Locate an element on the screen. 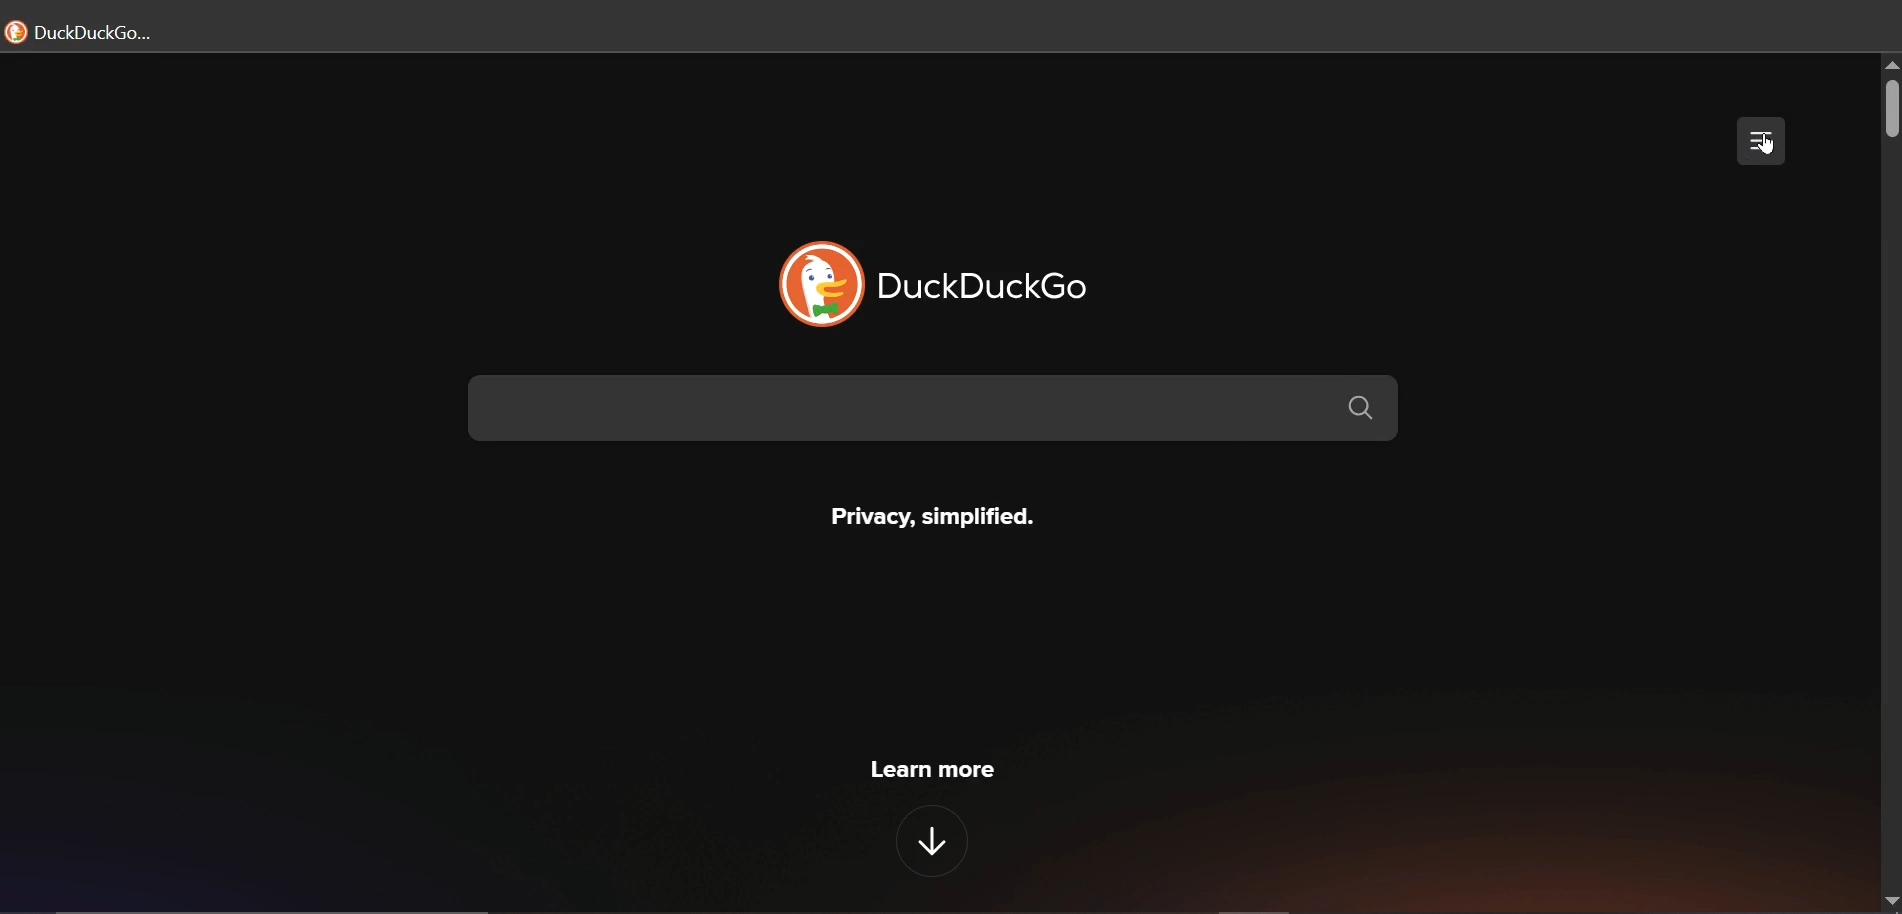  scroll up is located at coordinates (1890, 65).